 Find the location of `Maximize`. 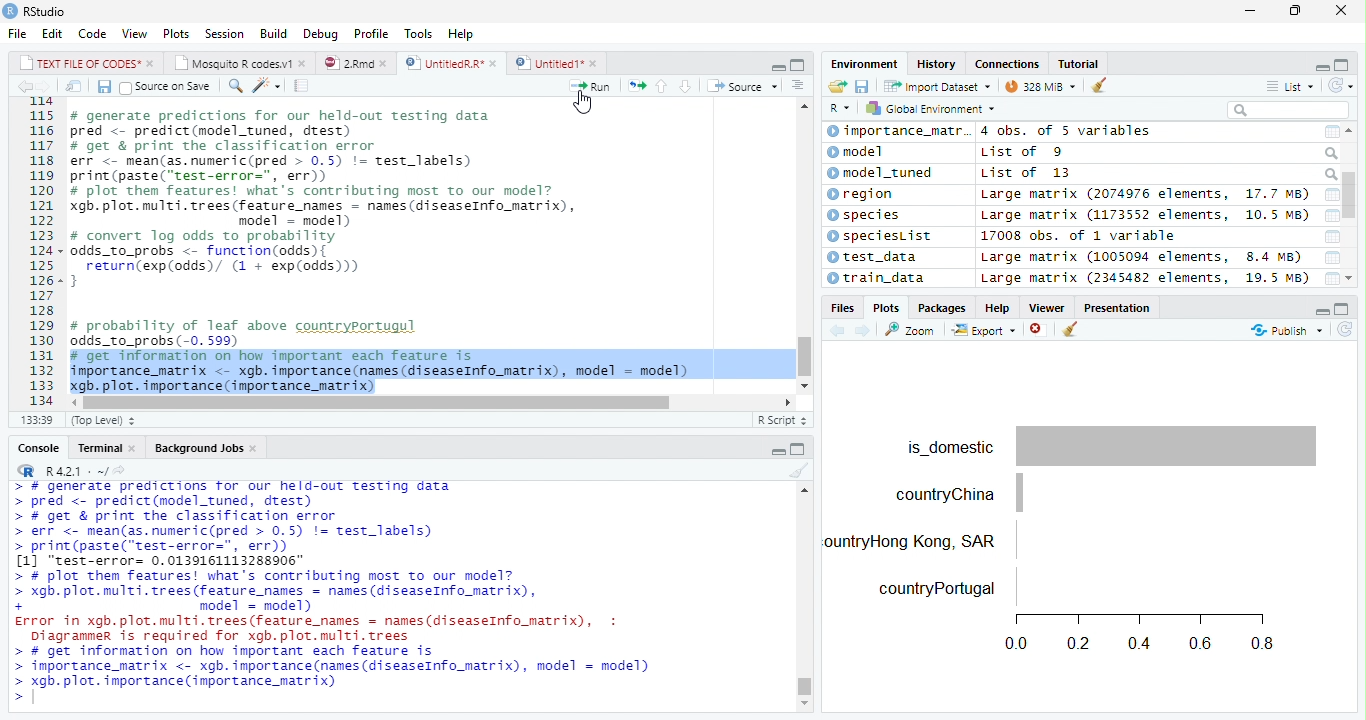

Maximize is located at coordinates (797, 63).